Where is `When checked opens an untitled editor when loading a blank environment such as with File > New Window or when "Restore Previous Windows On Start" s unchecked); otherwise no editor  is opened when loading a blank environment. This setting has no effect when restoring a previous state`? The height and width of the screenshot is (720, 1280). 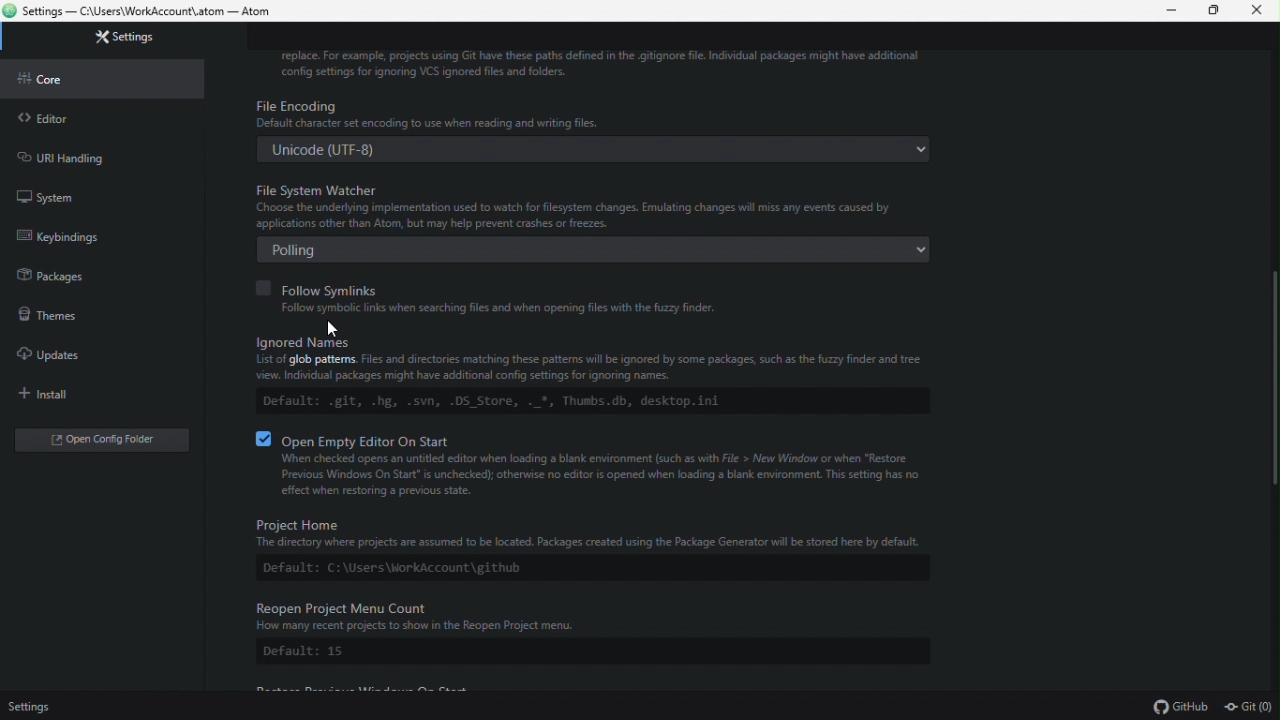
When checked opens an untitled editor when loading a blank environment such as with File > New Window or when "Restore Previous Windows On Start" s unchecked); otherwise no editor  is opened when loading a blank environment. This setting has no effect when restoring a previous state is located at coordinates (592, 475).